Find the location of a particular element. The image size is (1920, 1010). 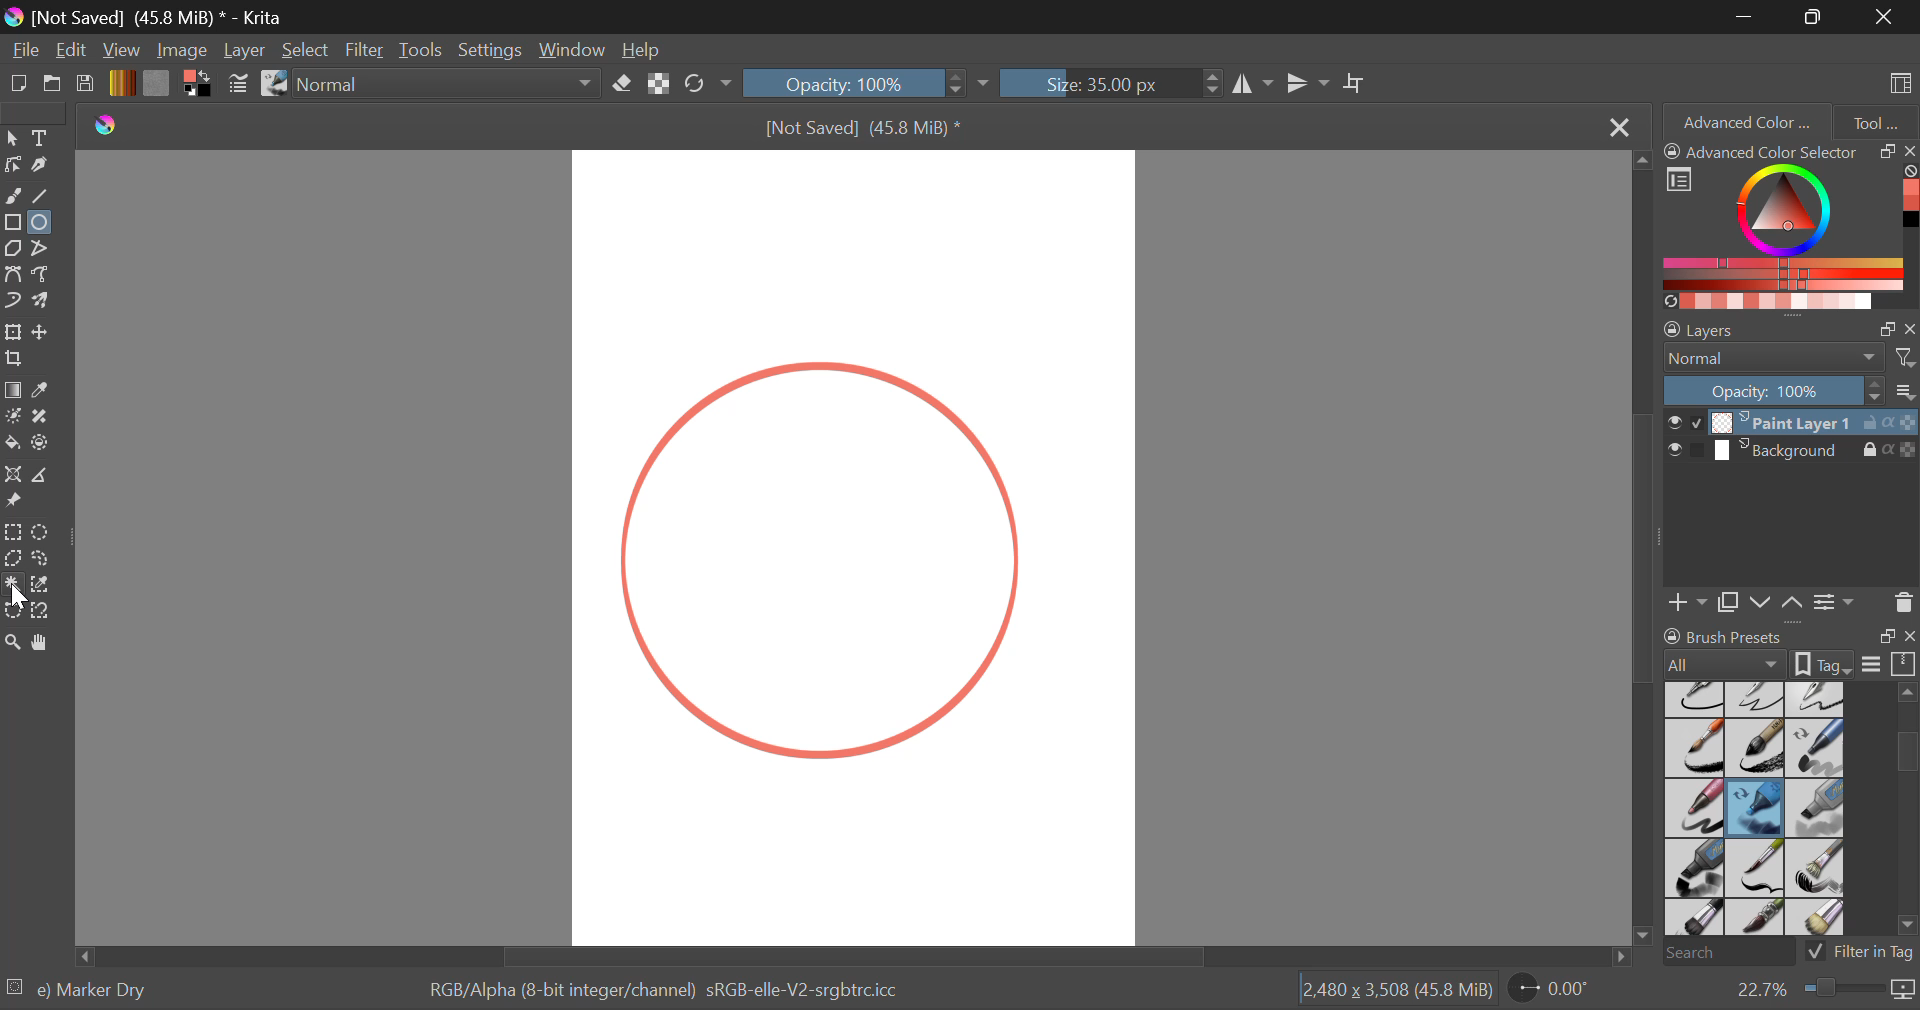

Multibrush Tool is located at coordinates (47, 302).